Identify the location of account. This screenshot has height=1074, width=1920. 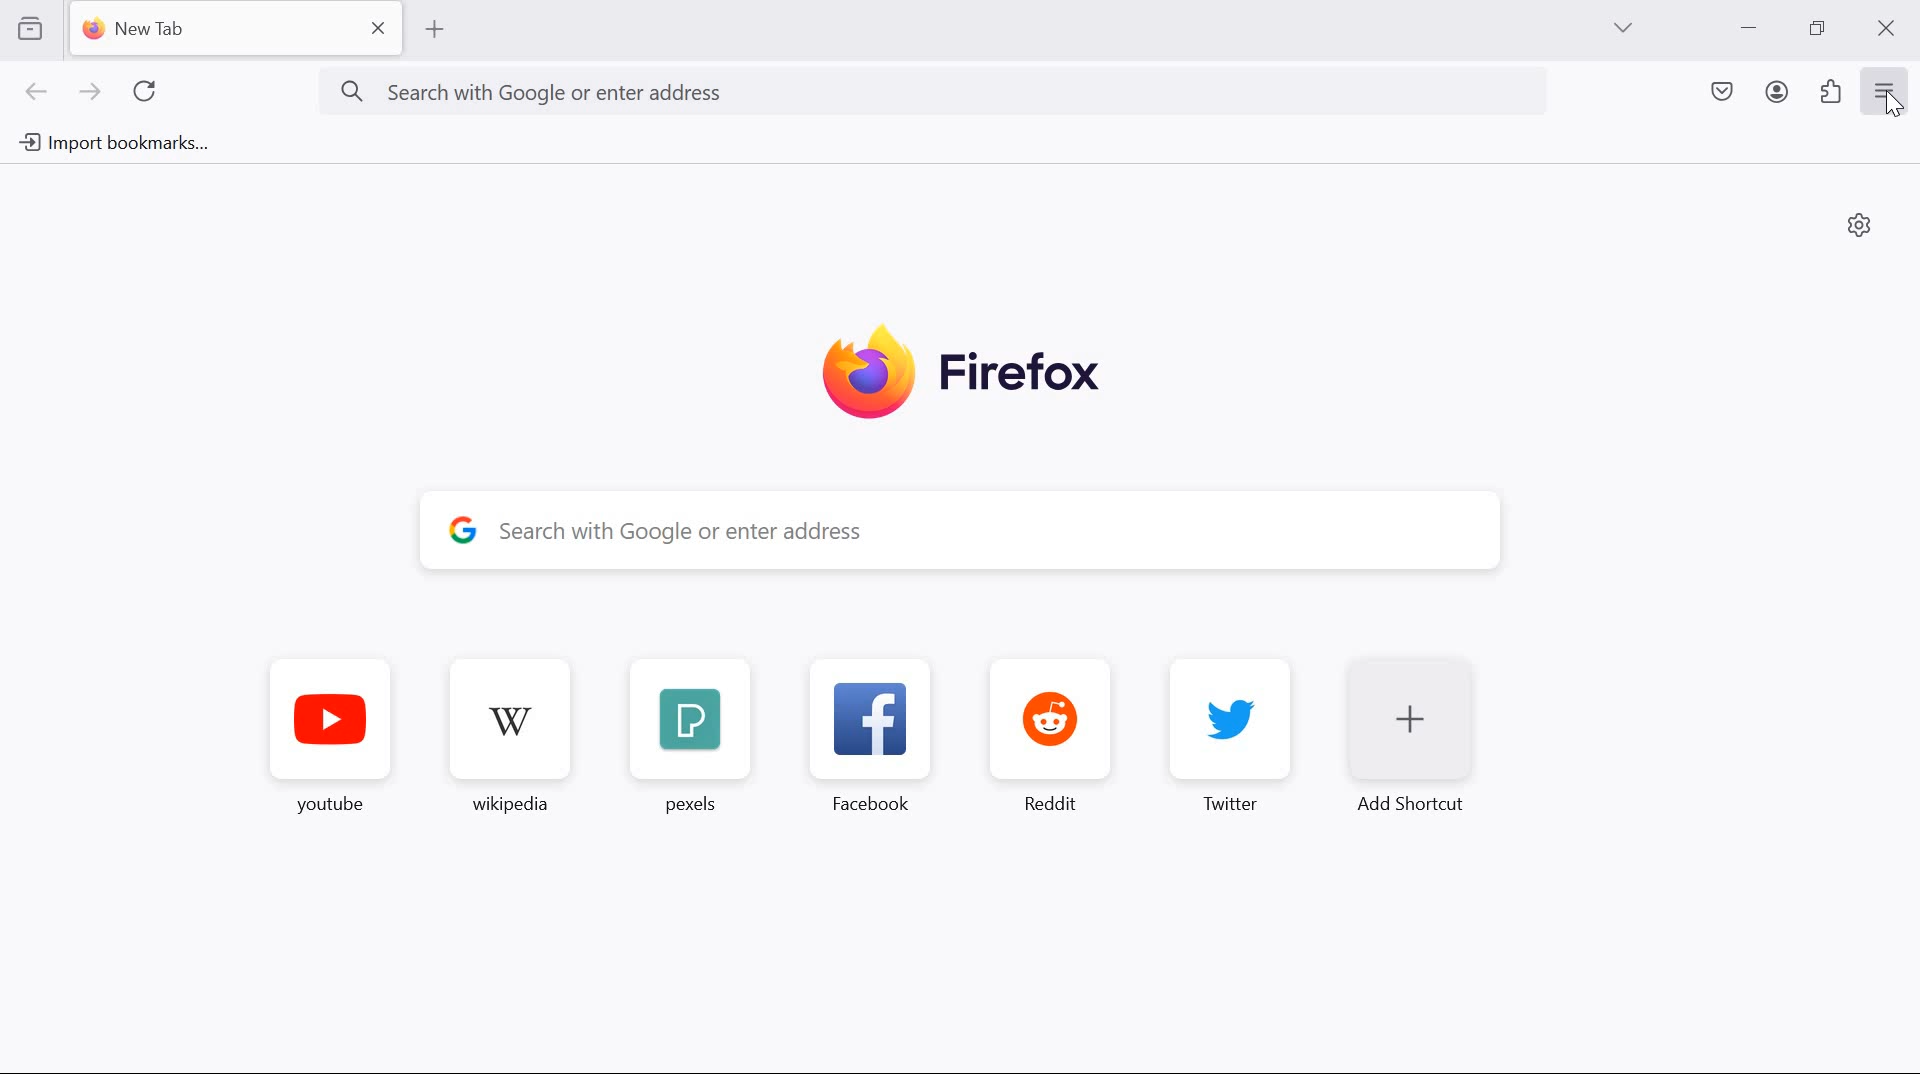
(1778, 92).